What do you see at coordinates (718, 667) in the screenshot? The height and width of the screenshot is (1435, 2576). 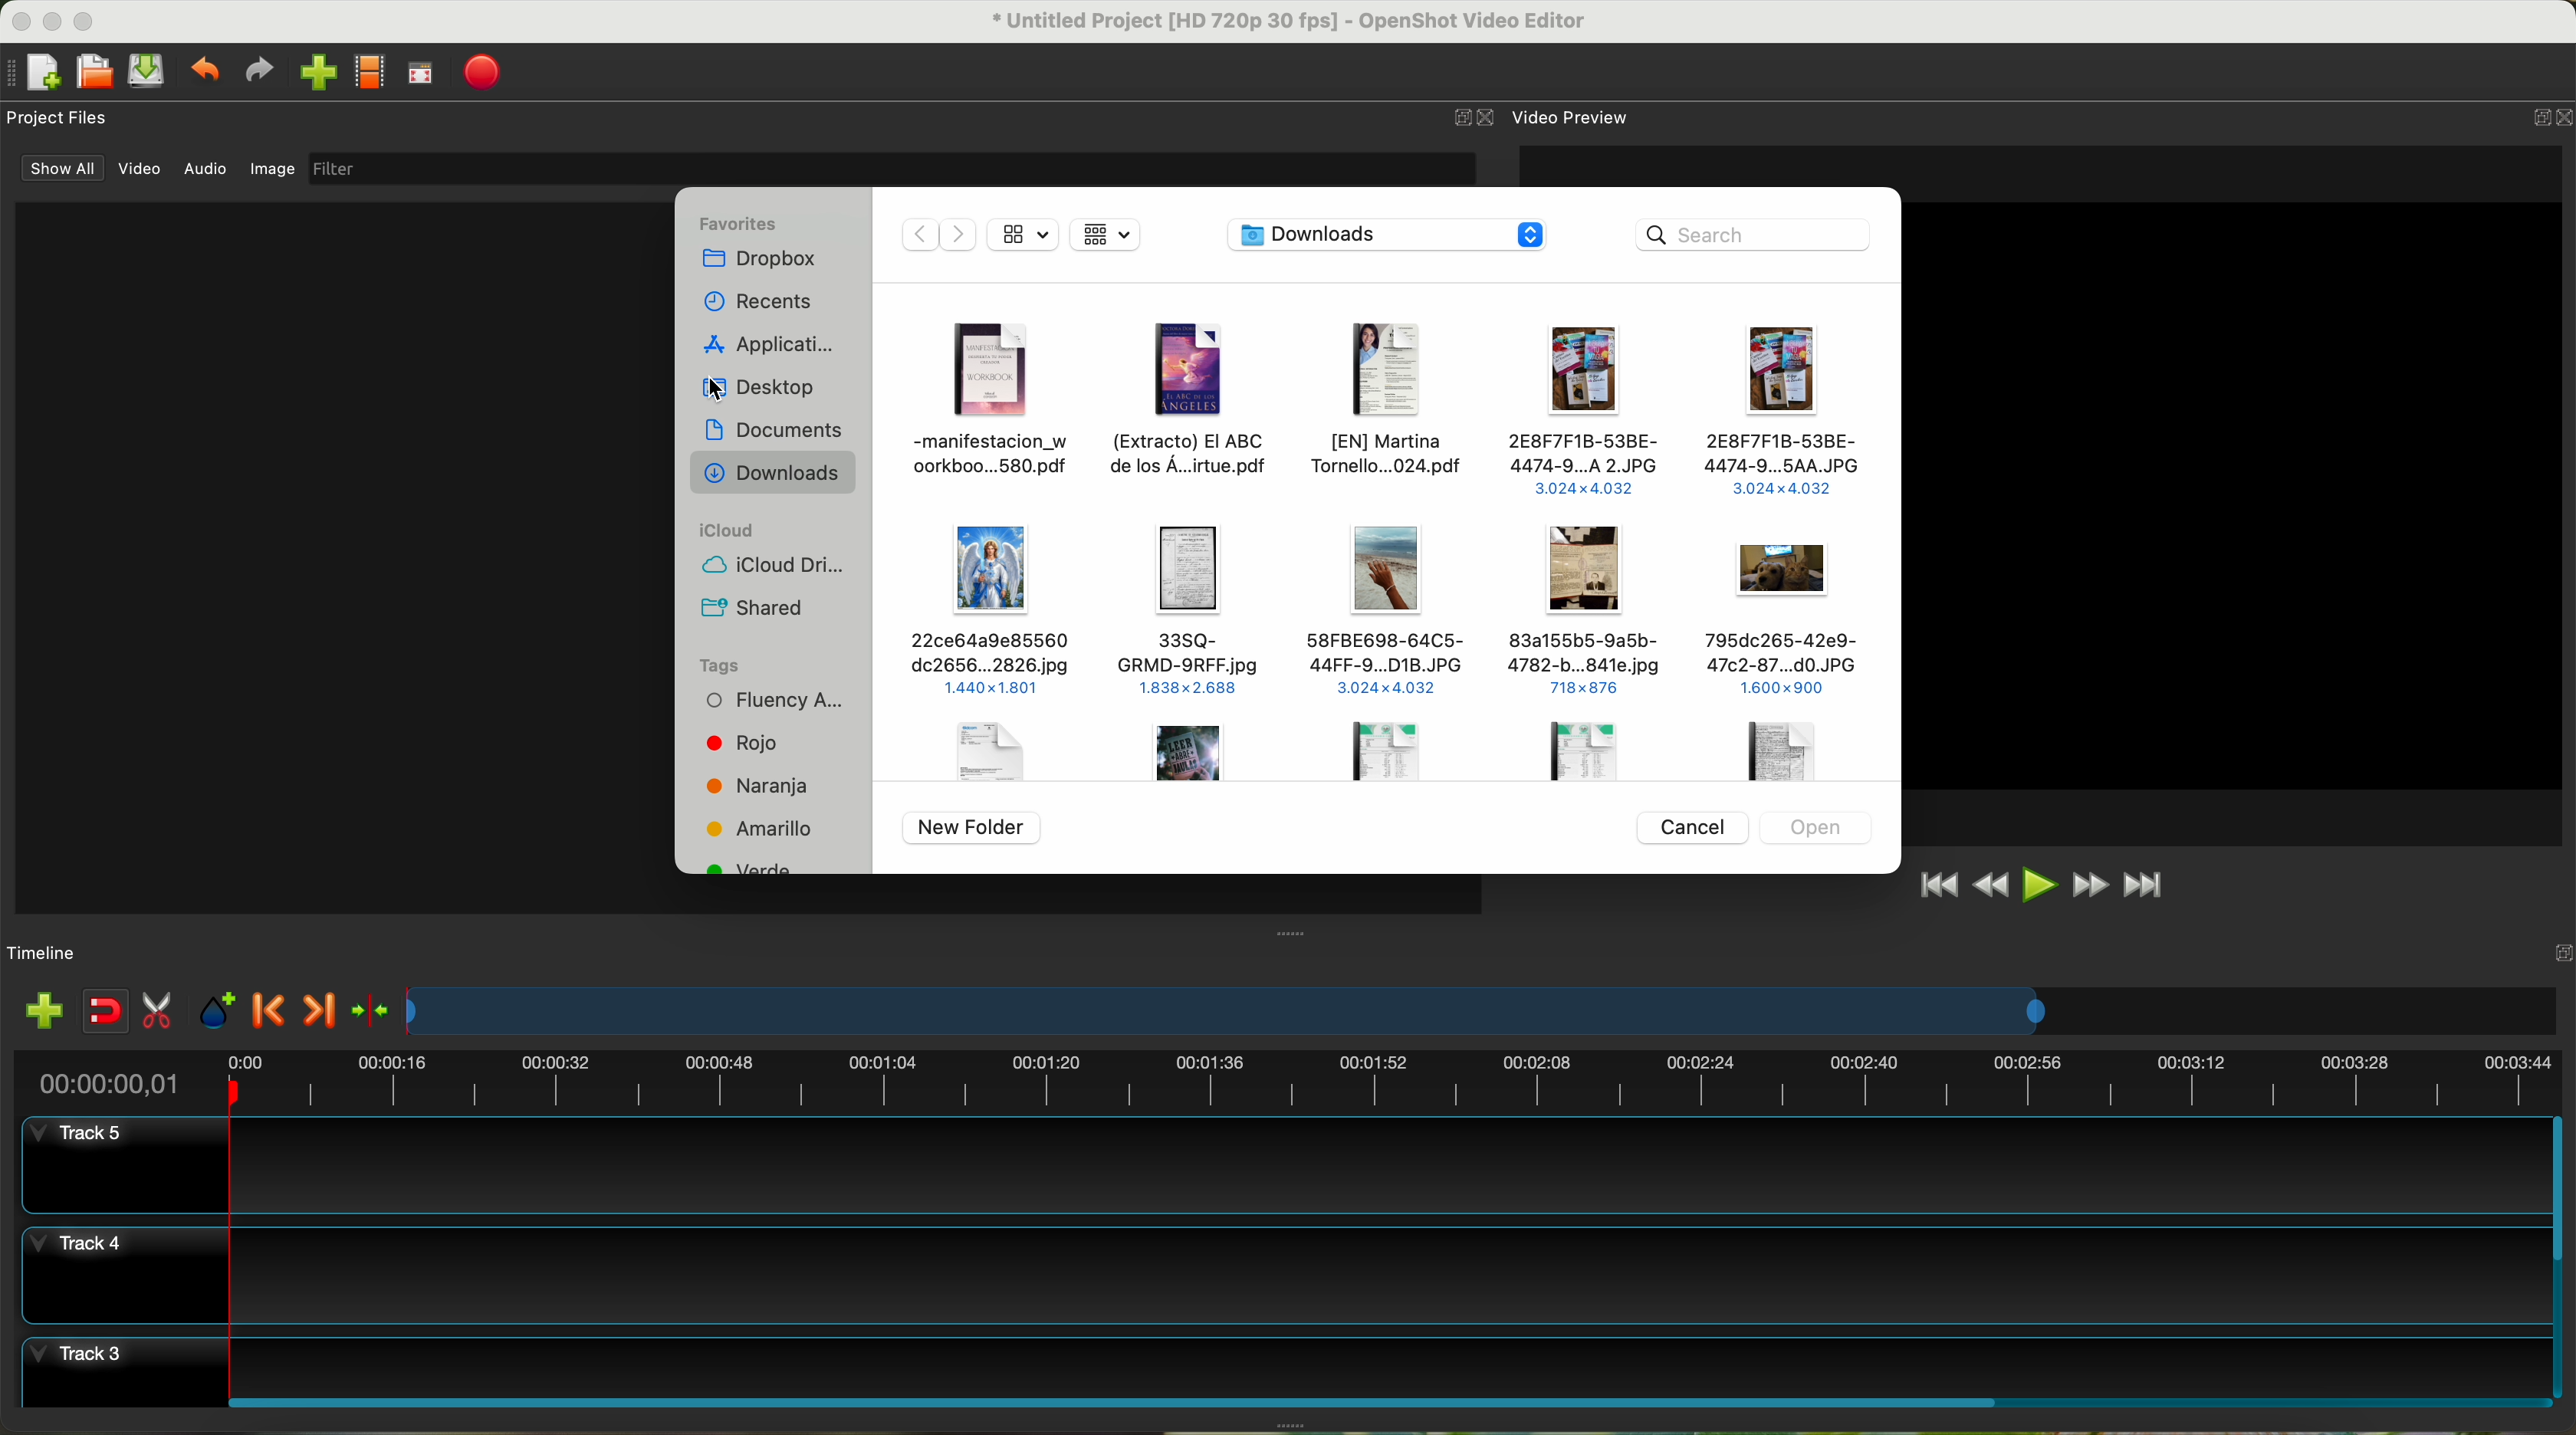 I see `tags` at bounding box center [718, 667].